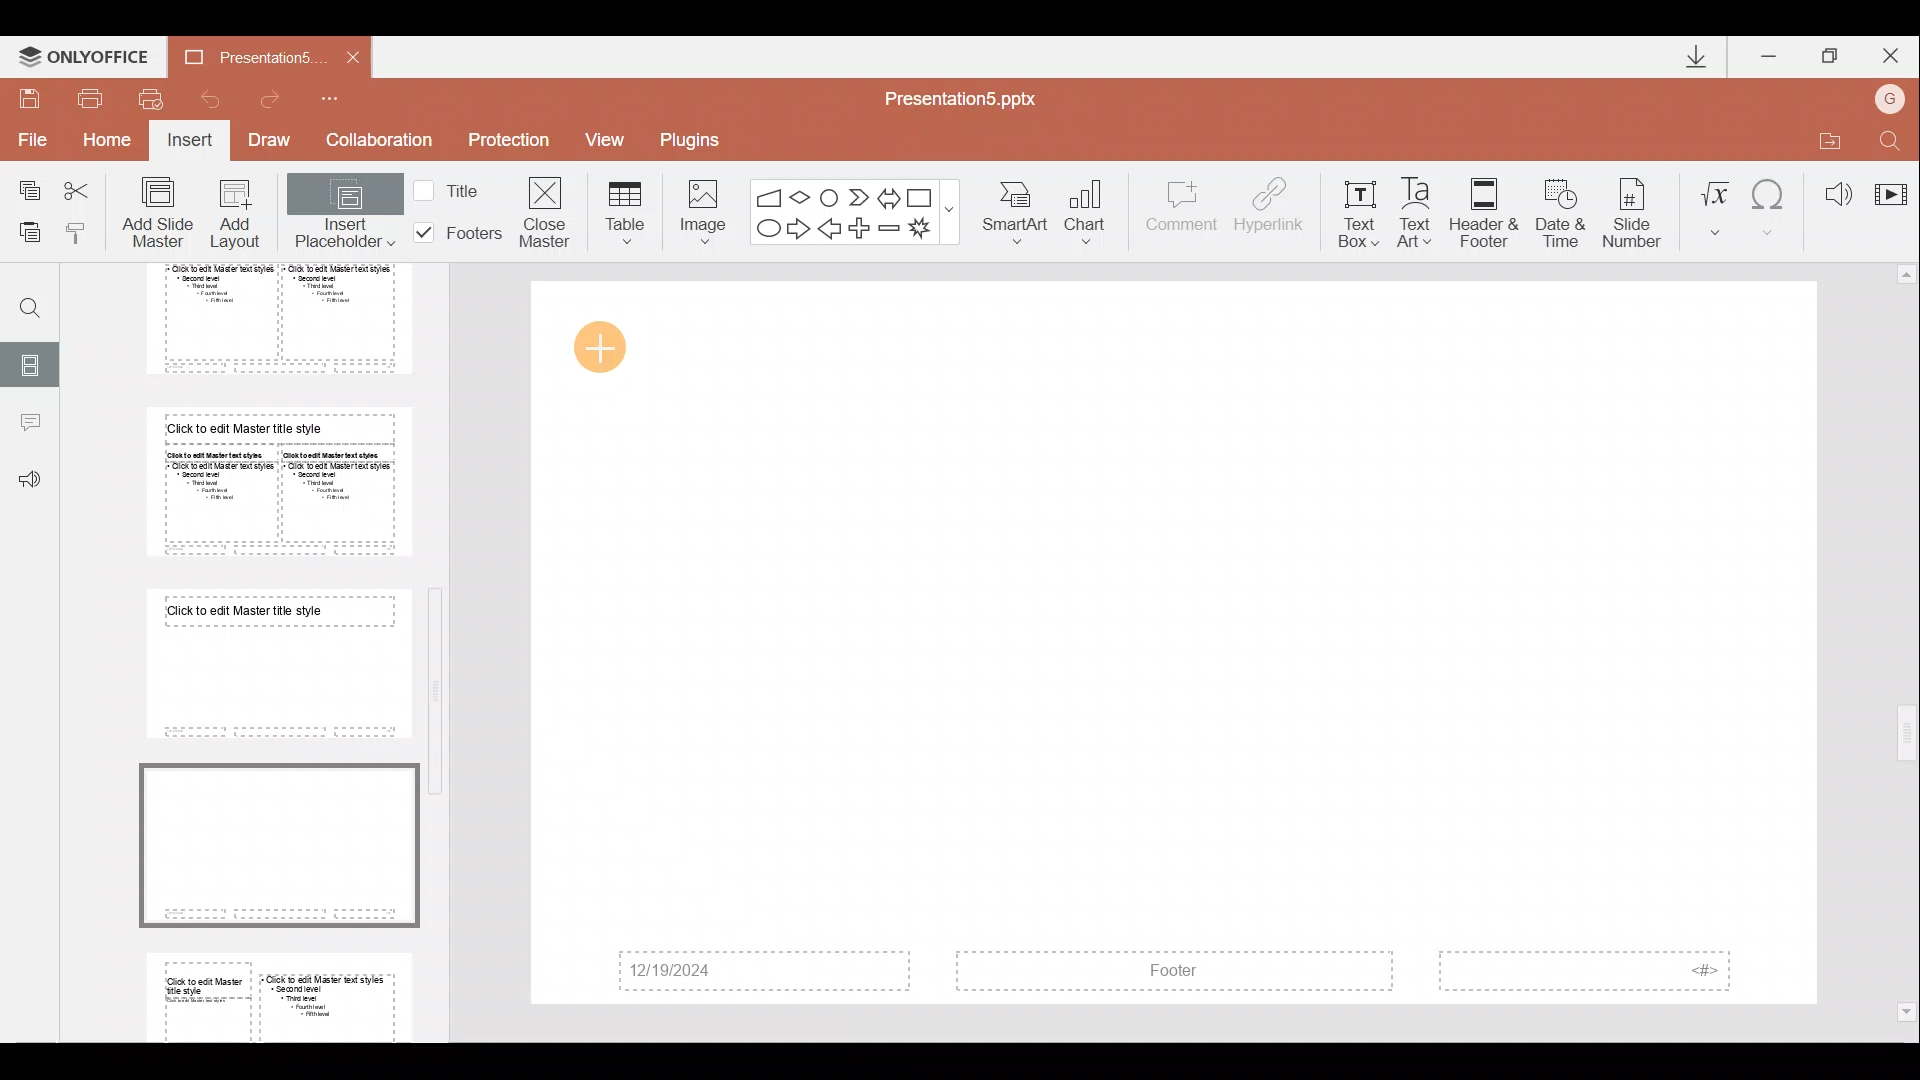 The height and width of the screenshot is (1080, 1920). What do you see at coordinates (1420, 207) in the screenshot?
I see `Text Art` at bounding box center [1420, 207].